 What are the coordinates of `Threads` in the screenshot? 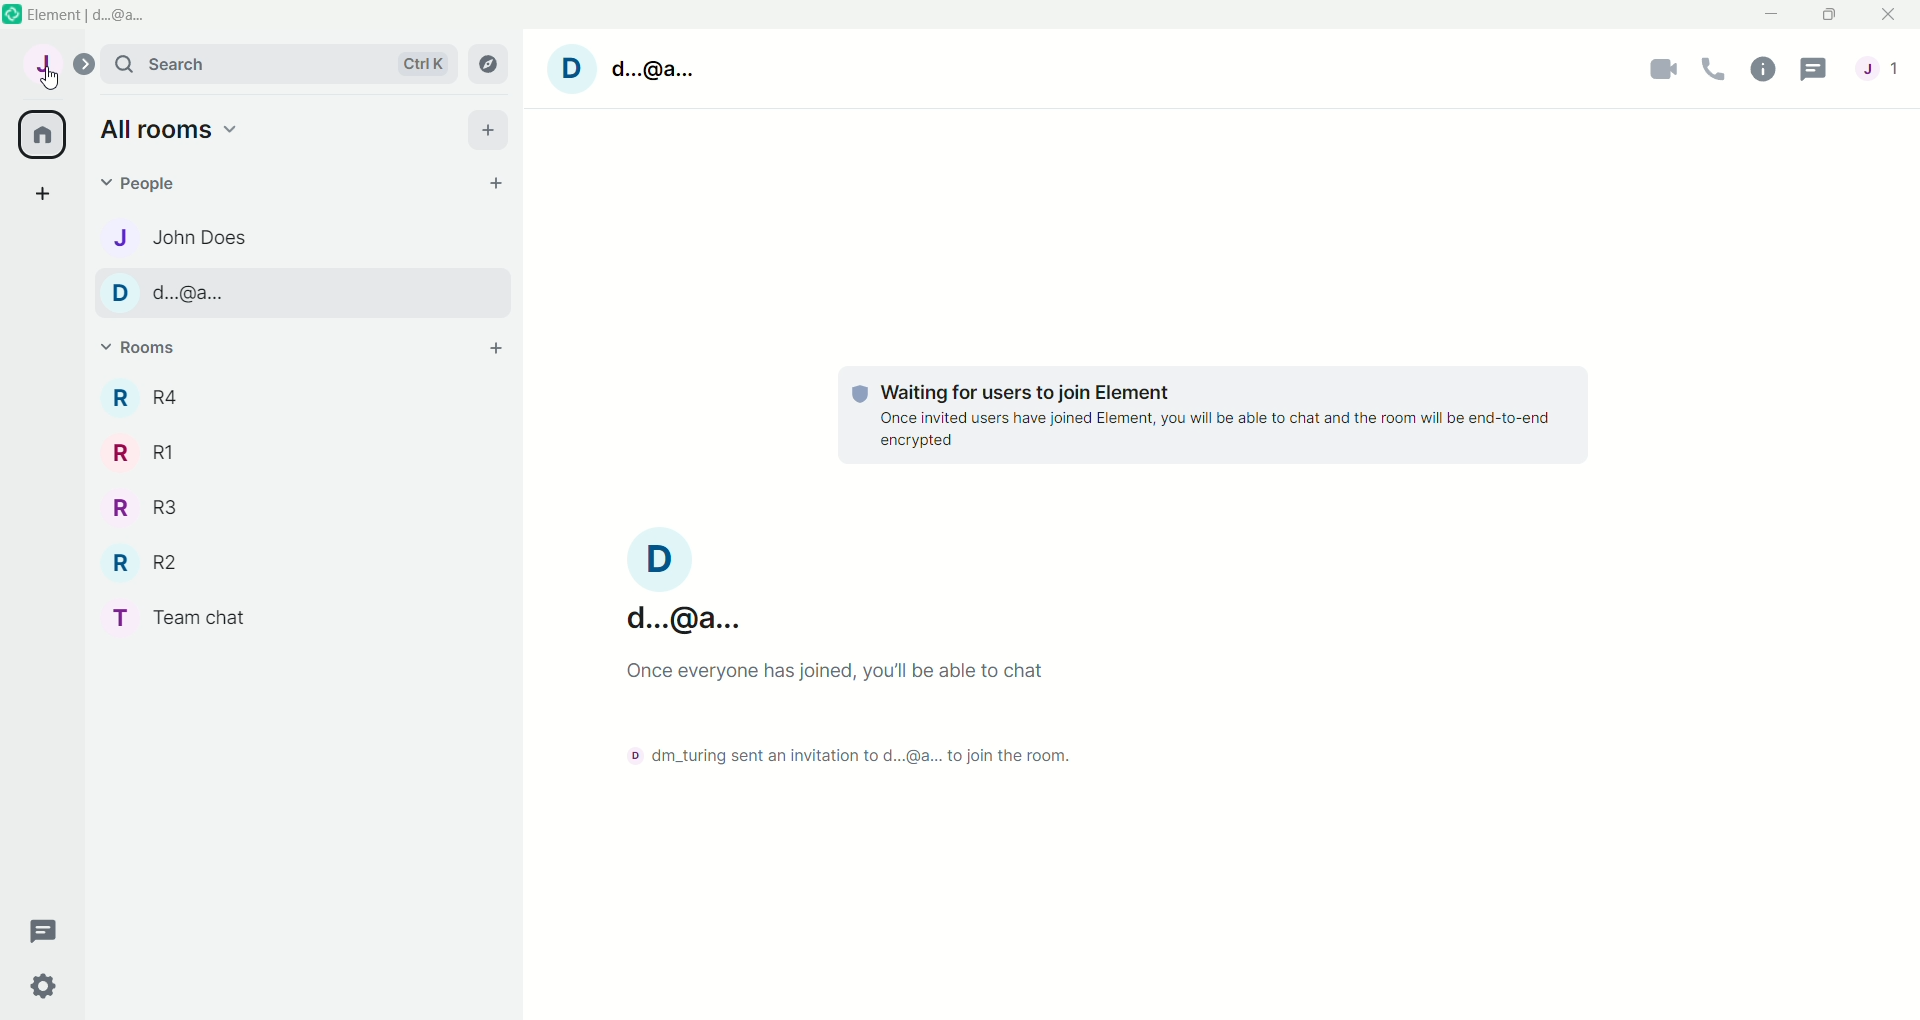 It's located at (1813, 72).